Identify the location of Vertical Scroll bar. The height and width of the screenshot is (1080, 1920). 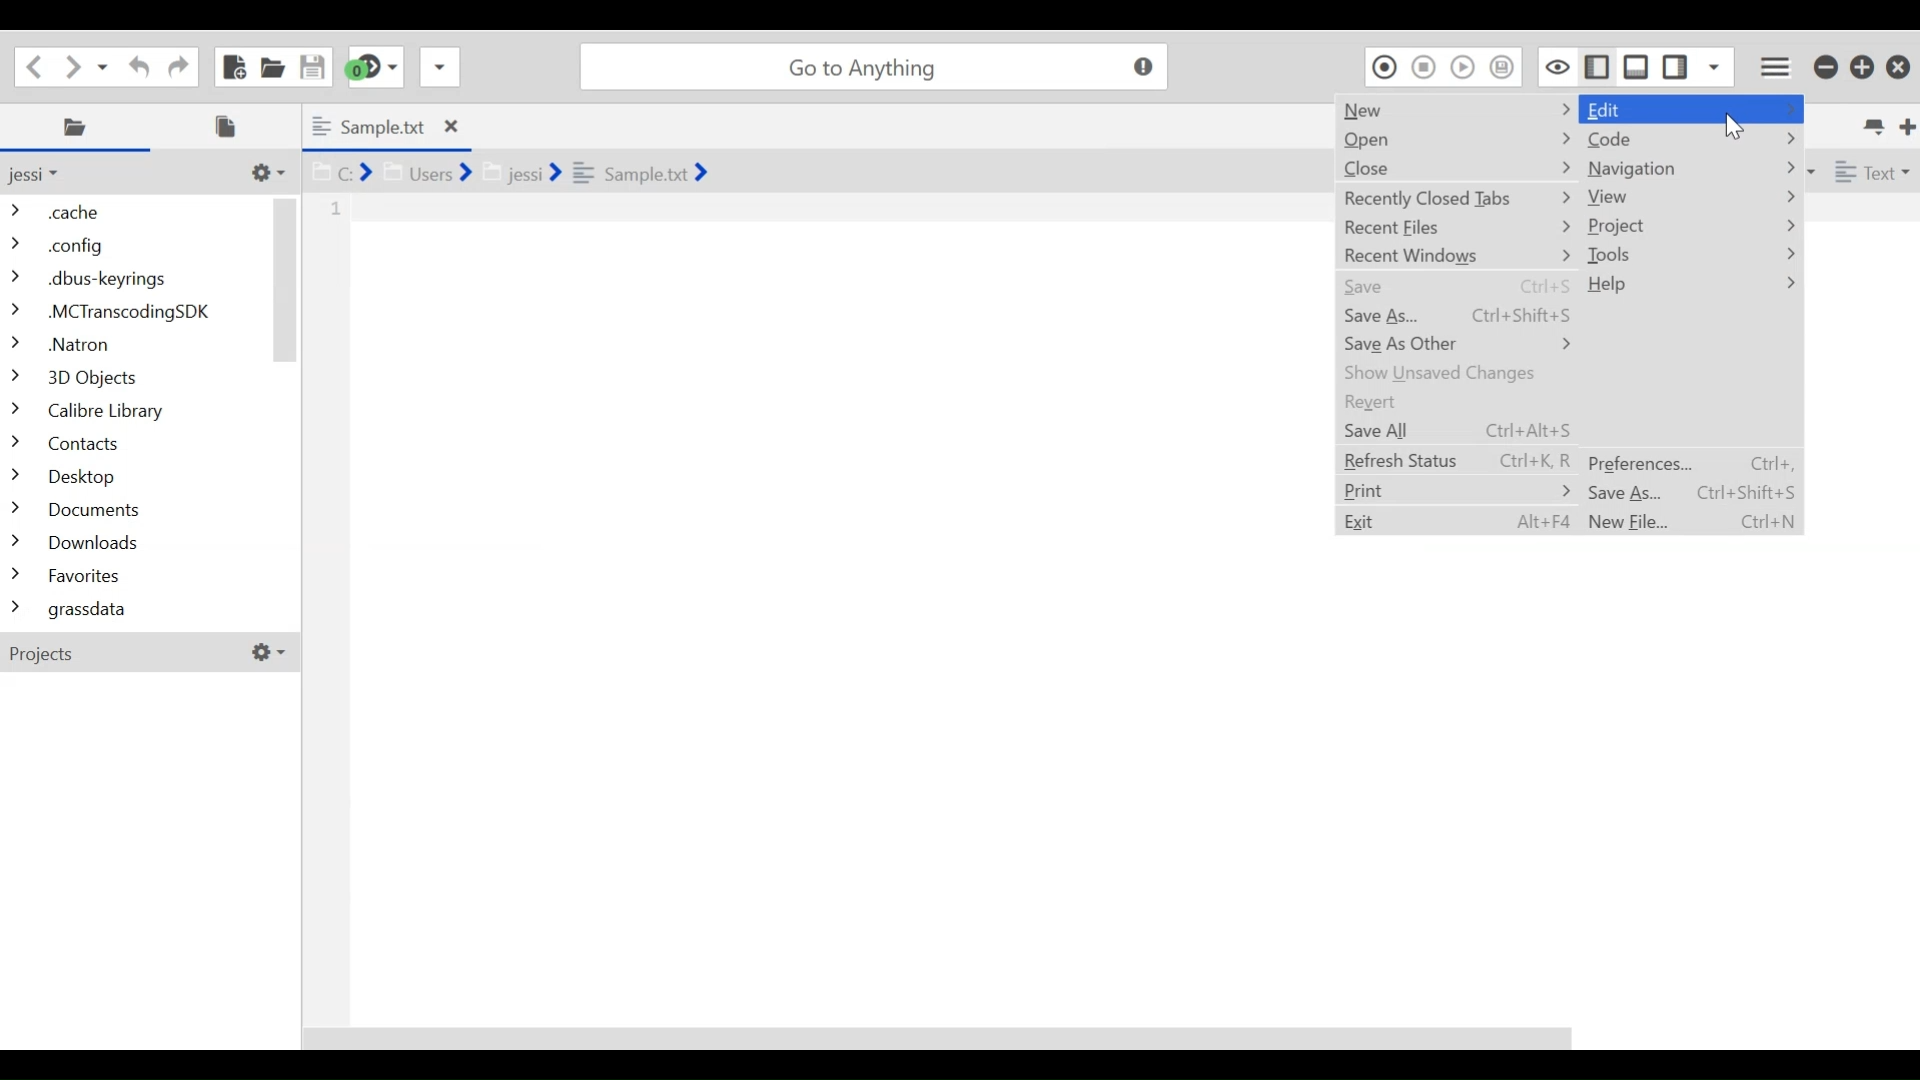
(286, 279).